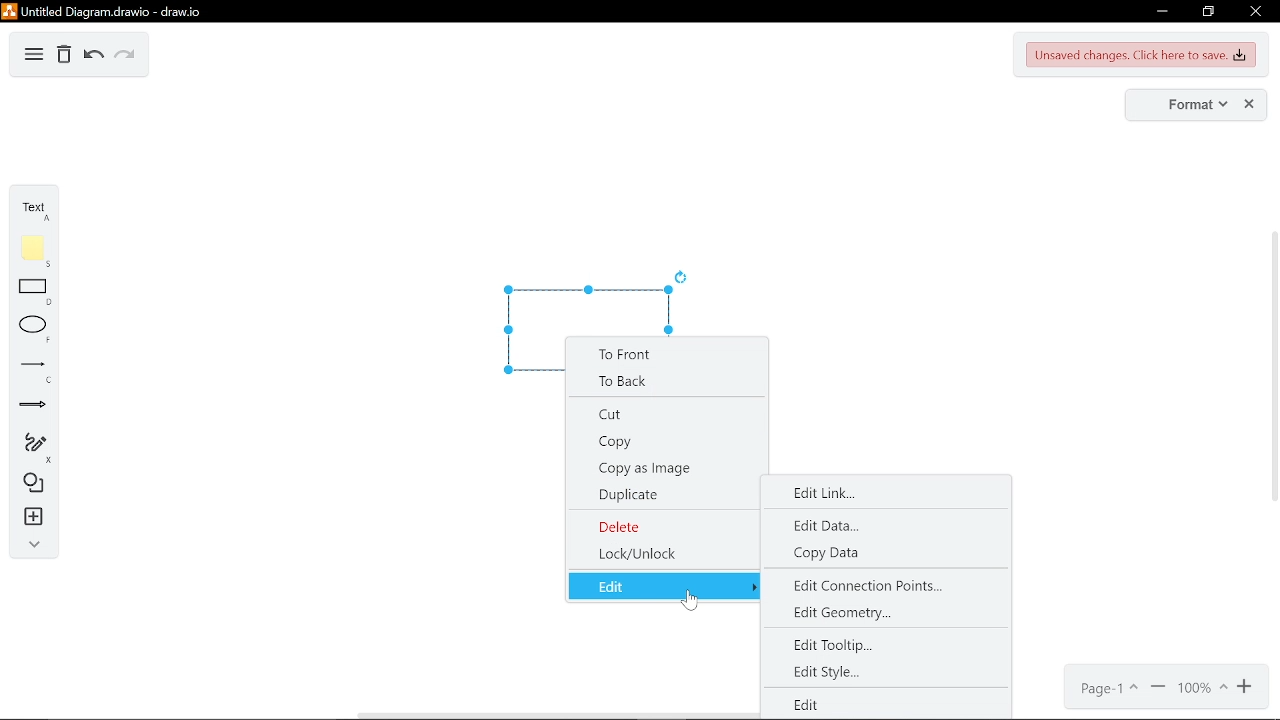 The height and width of the screenshot is (720, 1280). I want to click on page, so click(1111, 688).